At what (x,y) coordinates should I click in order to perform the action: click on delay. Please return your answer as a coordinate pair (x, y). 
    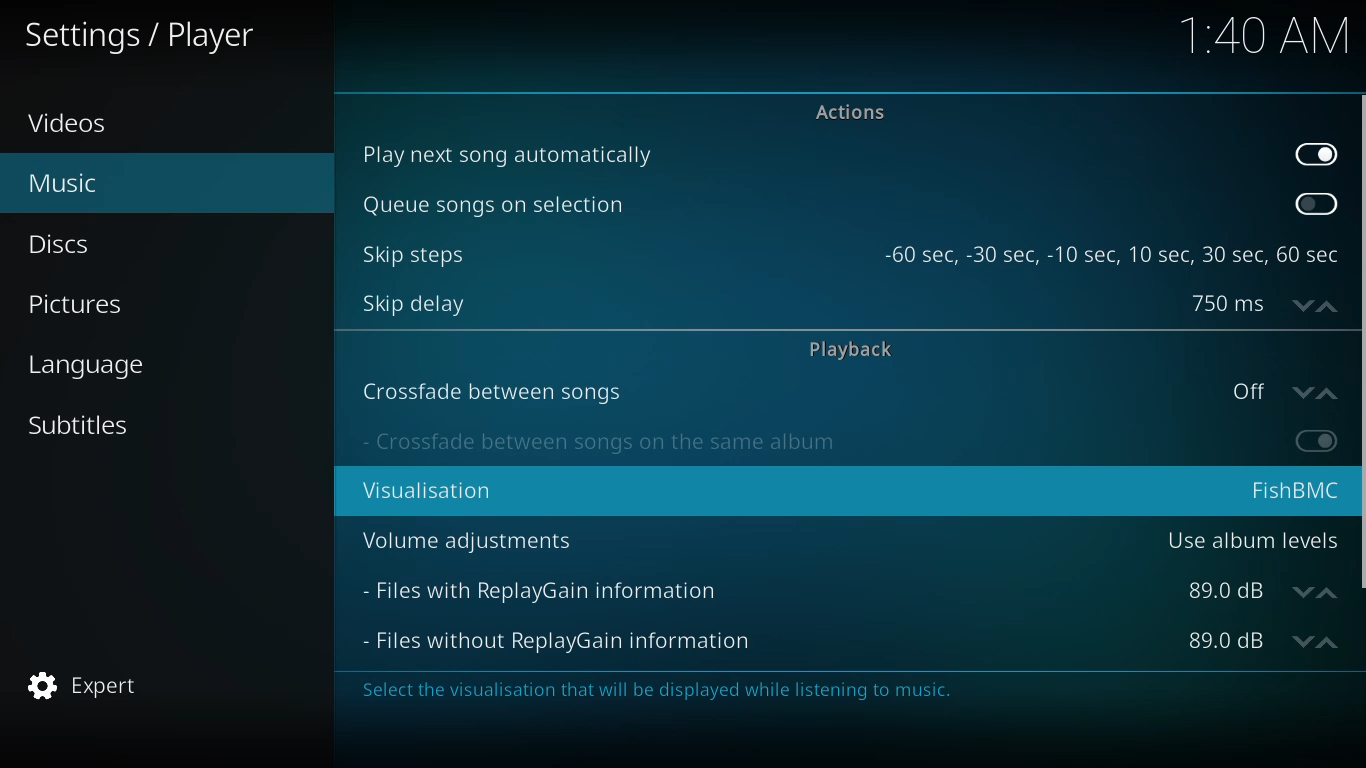
    Looking at the image, I should click on (1255, 303).